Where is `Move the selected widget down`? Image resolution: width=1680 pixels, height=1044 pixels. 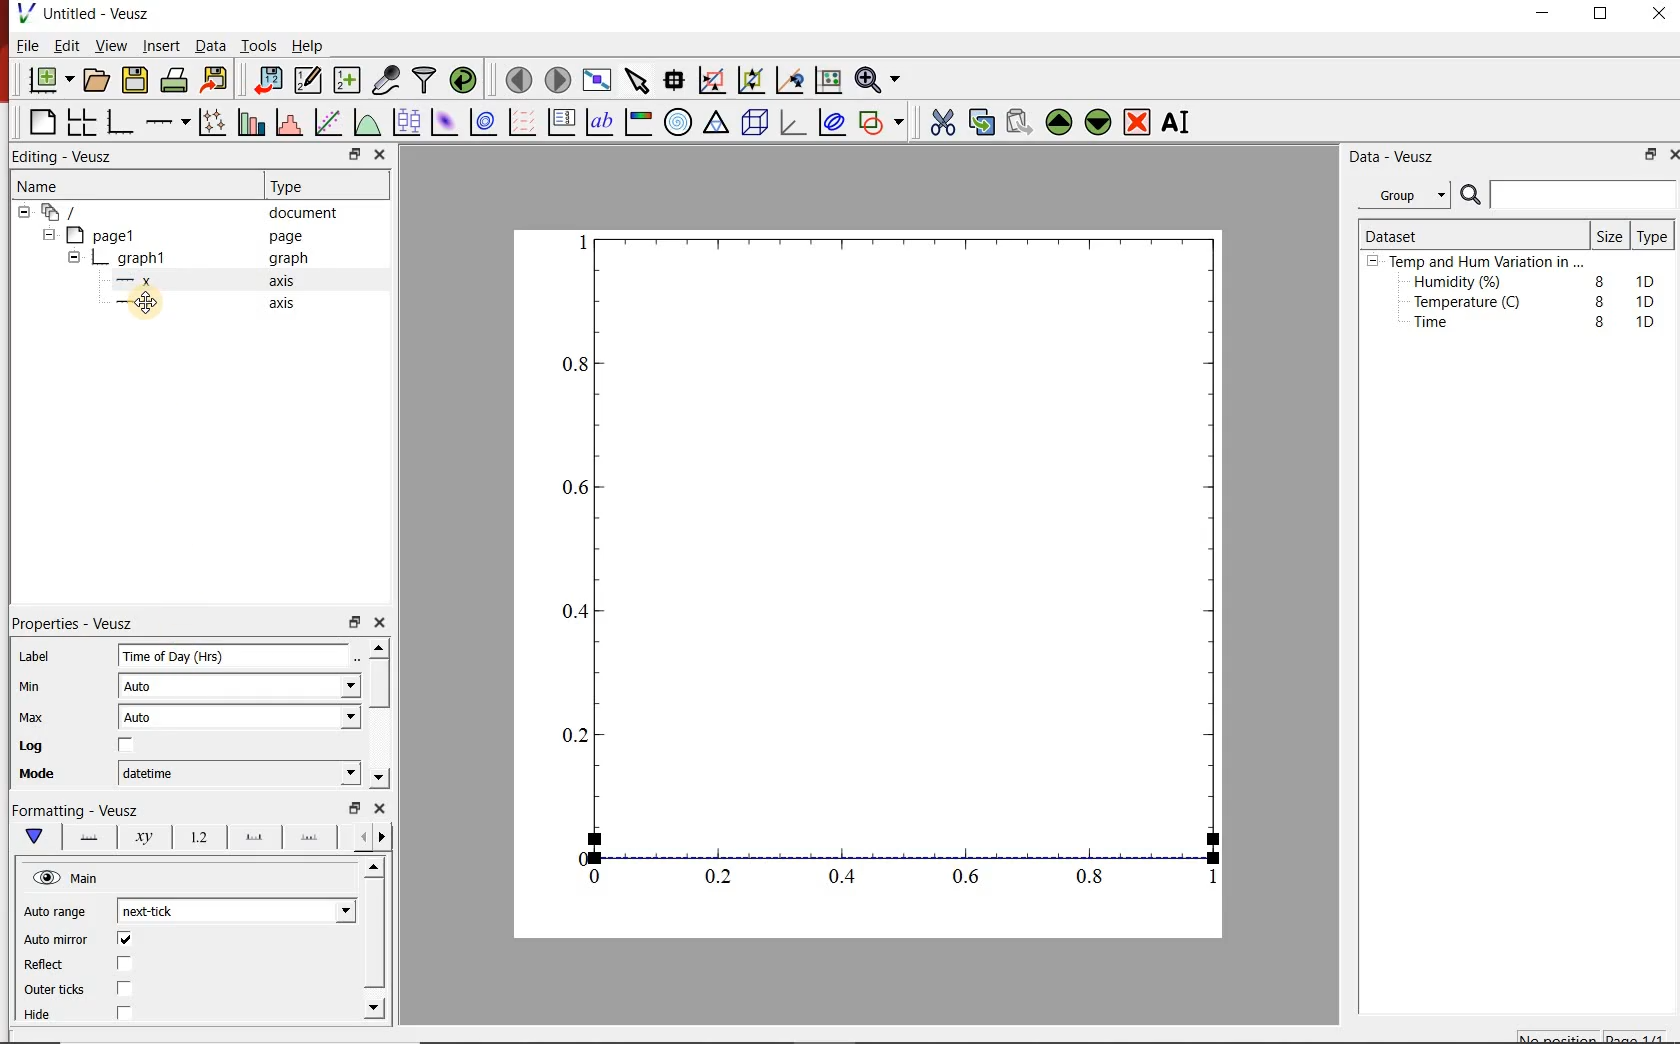
Move the selected widget down is located at coordinates (1101, 122).